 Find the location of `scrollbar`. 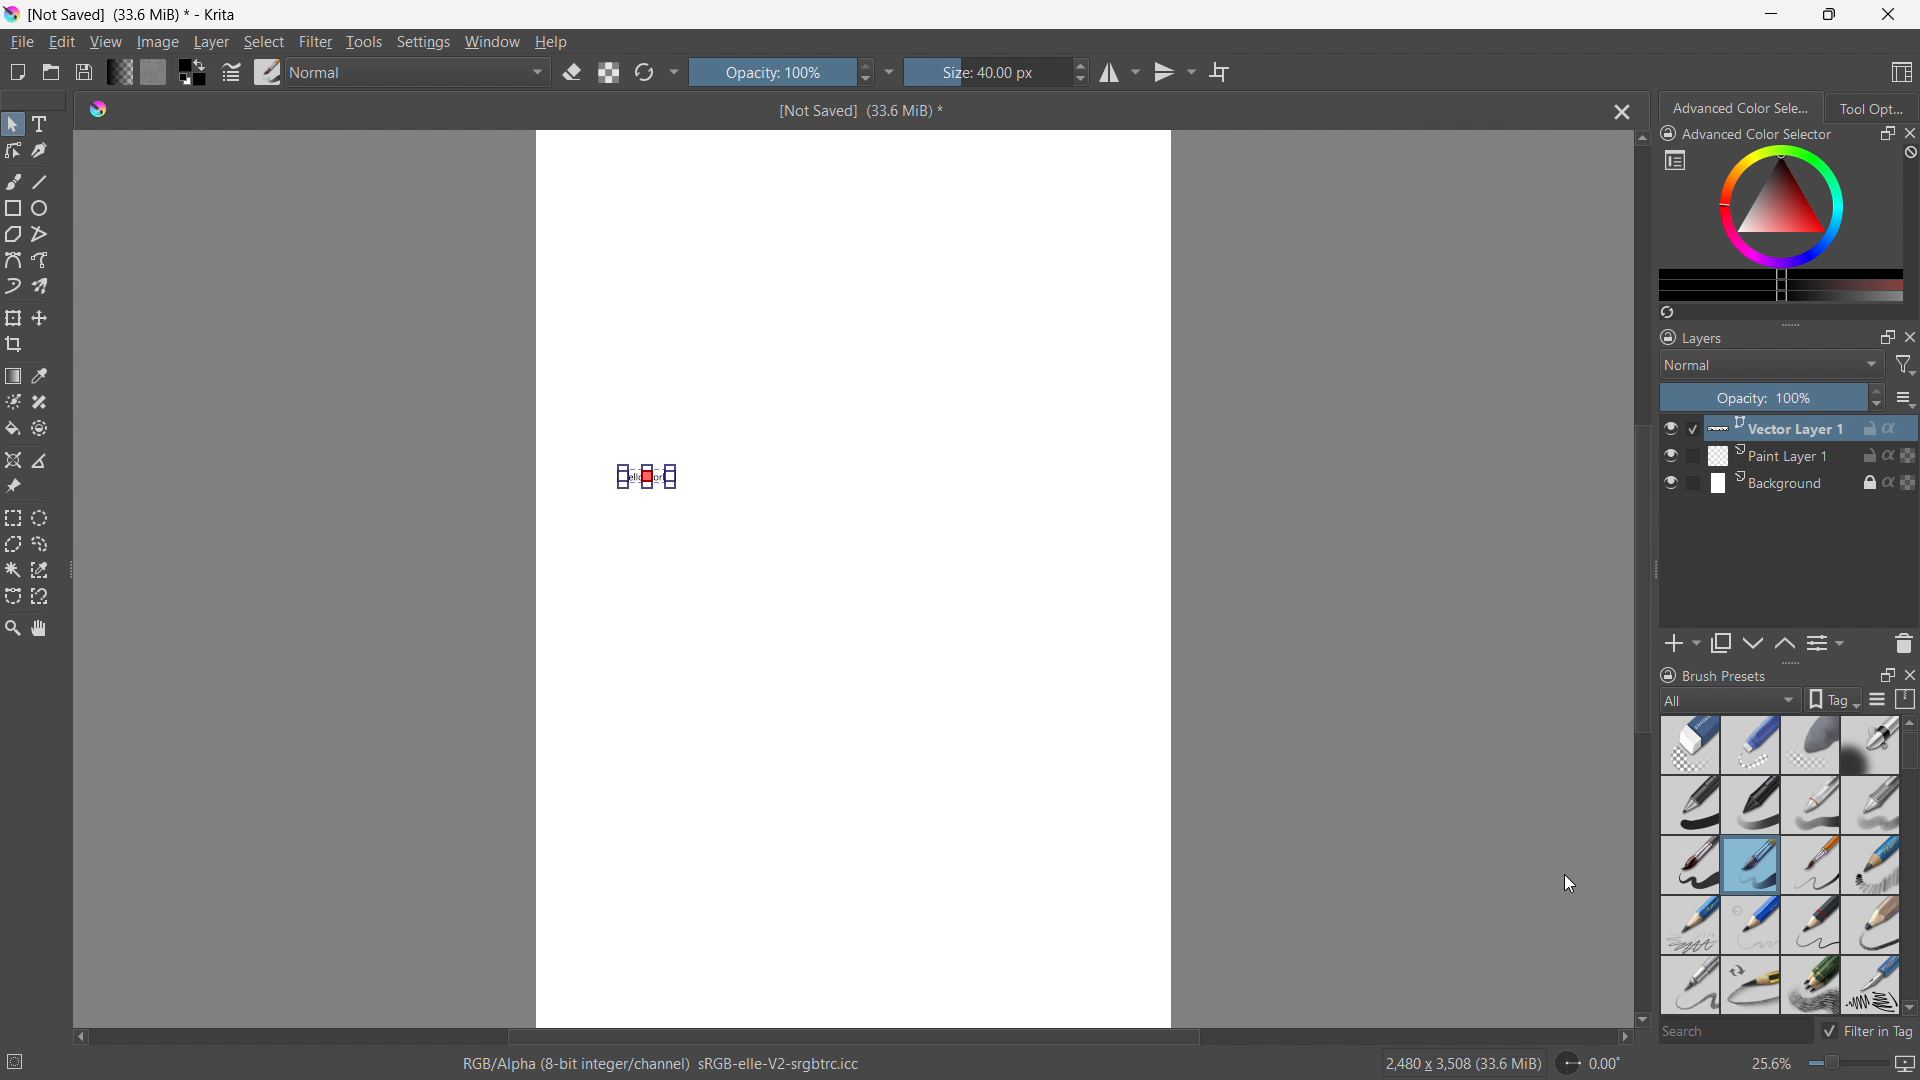

scrollbar is located at coordinates (1908, 838).